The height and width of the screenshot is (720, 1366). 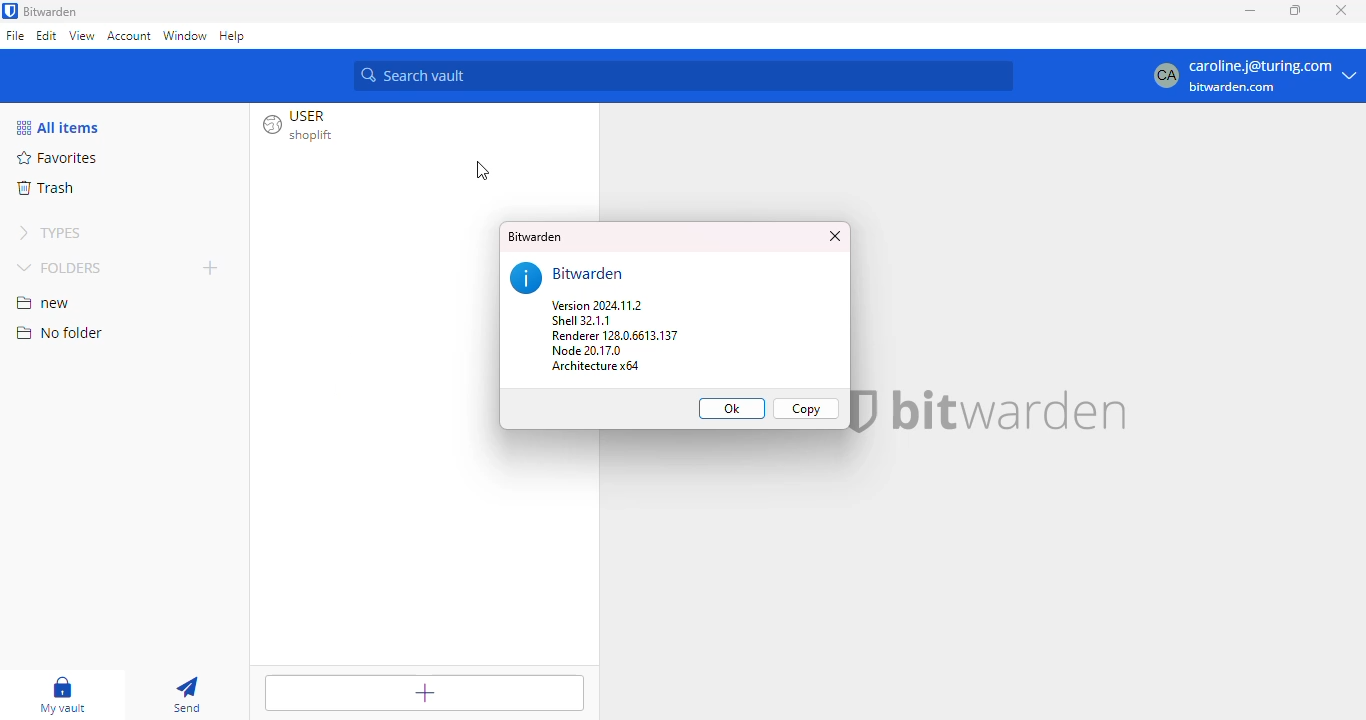 What do you see at coordinates (129, 37) in the screenshot?
I see `account` at bounding box center [129, 37].